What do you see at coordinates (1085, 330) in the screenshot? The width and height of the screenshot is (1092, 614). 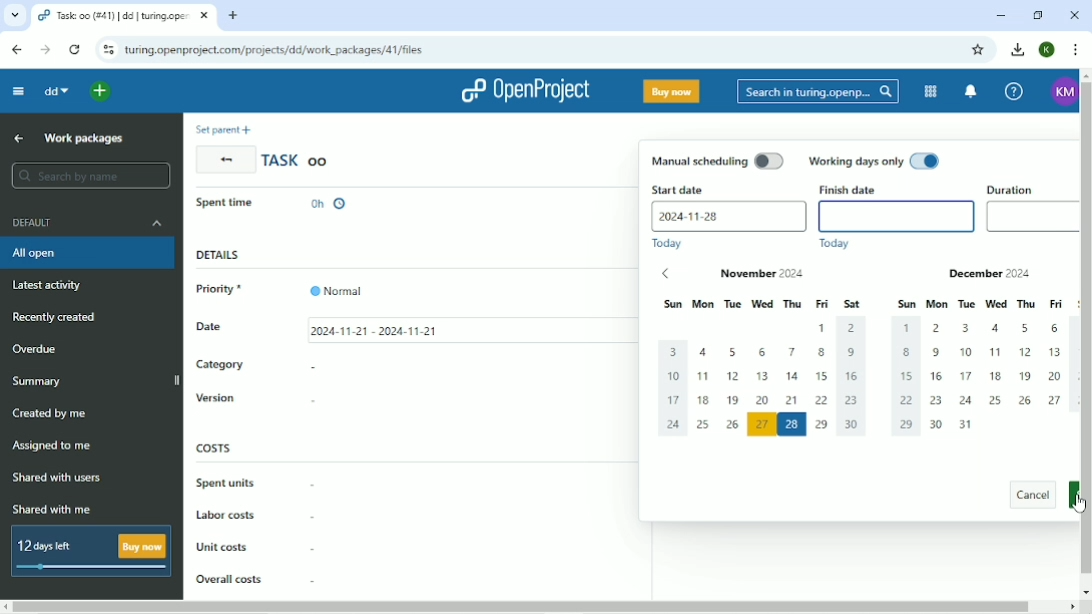 I see `Vertical scrollbar` at bounding box center [1085, 330].